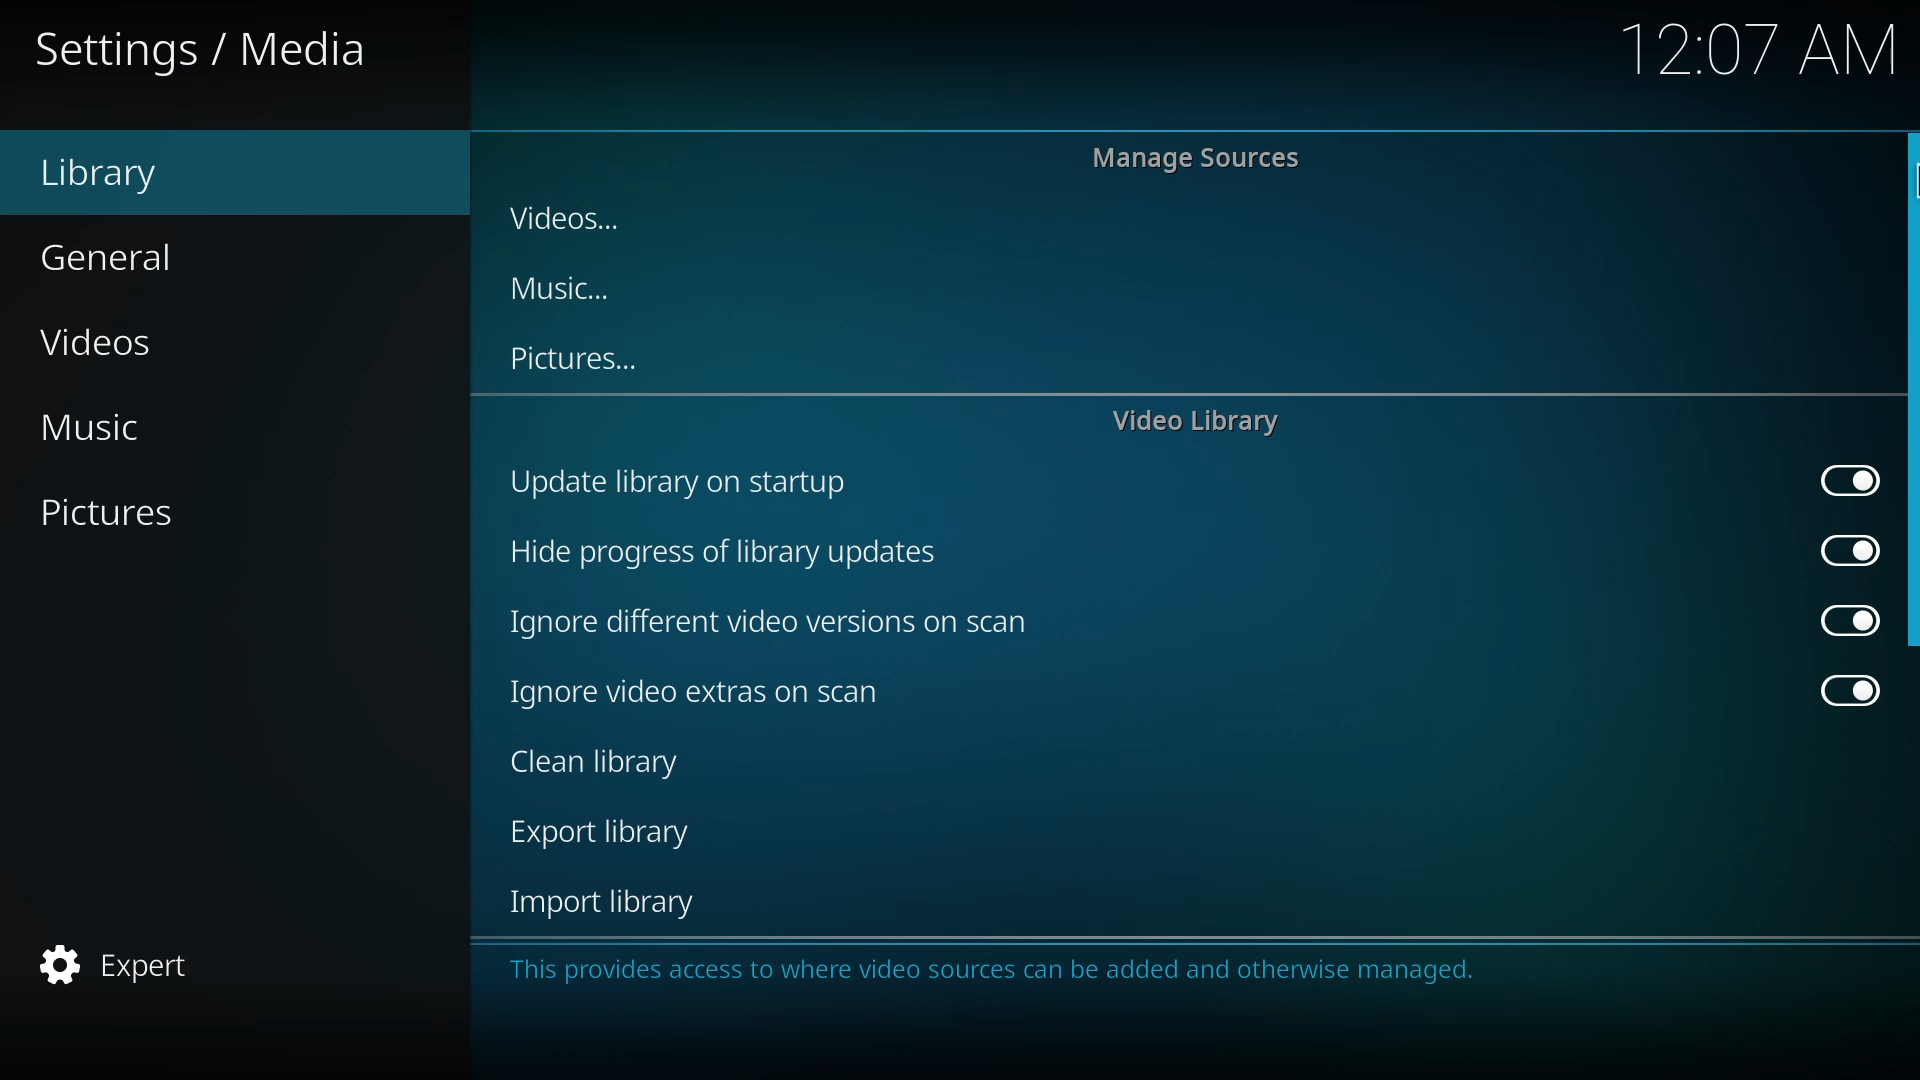 This screenshot has width=1920, height=1080. Describe the element at coordinates (108, 258) in the screenshot. I see `general` at that location.